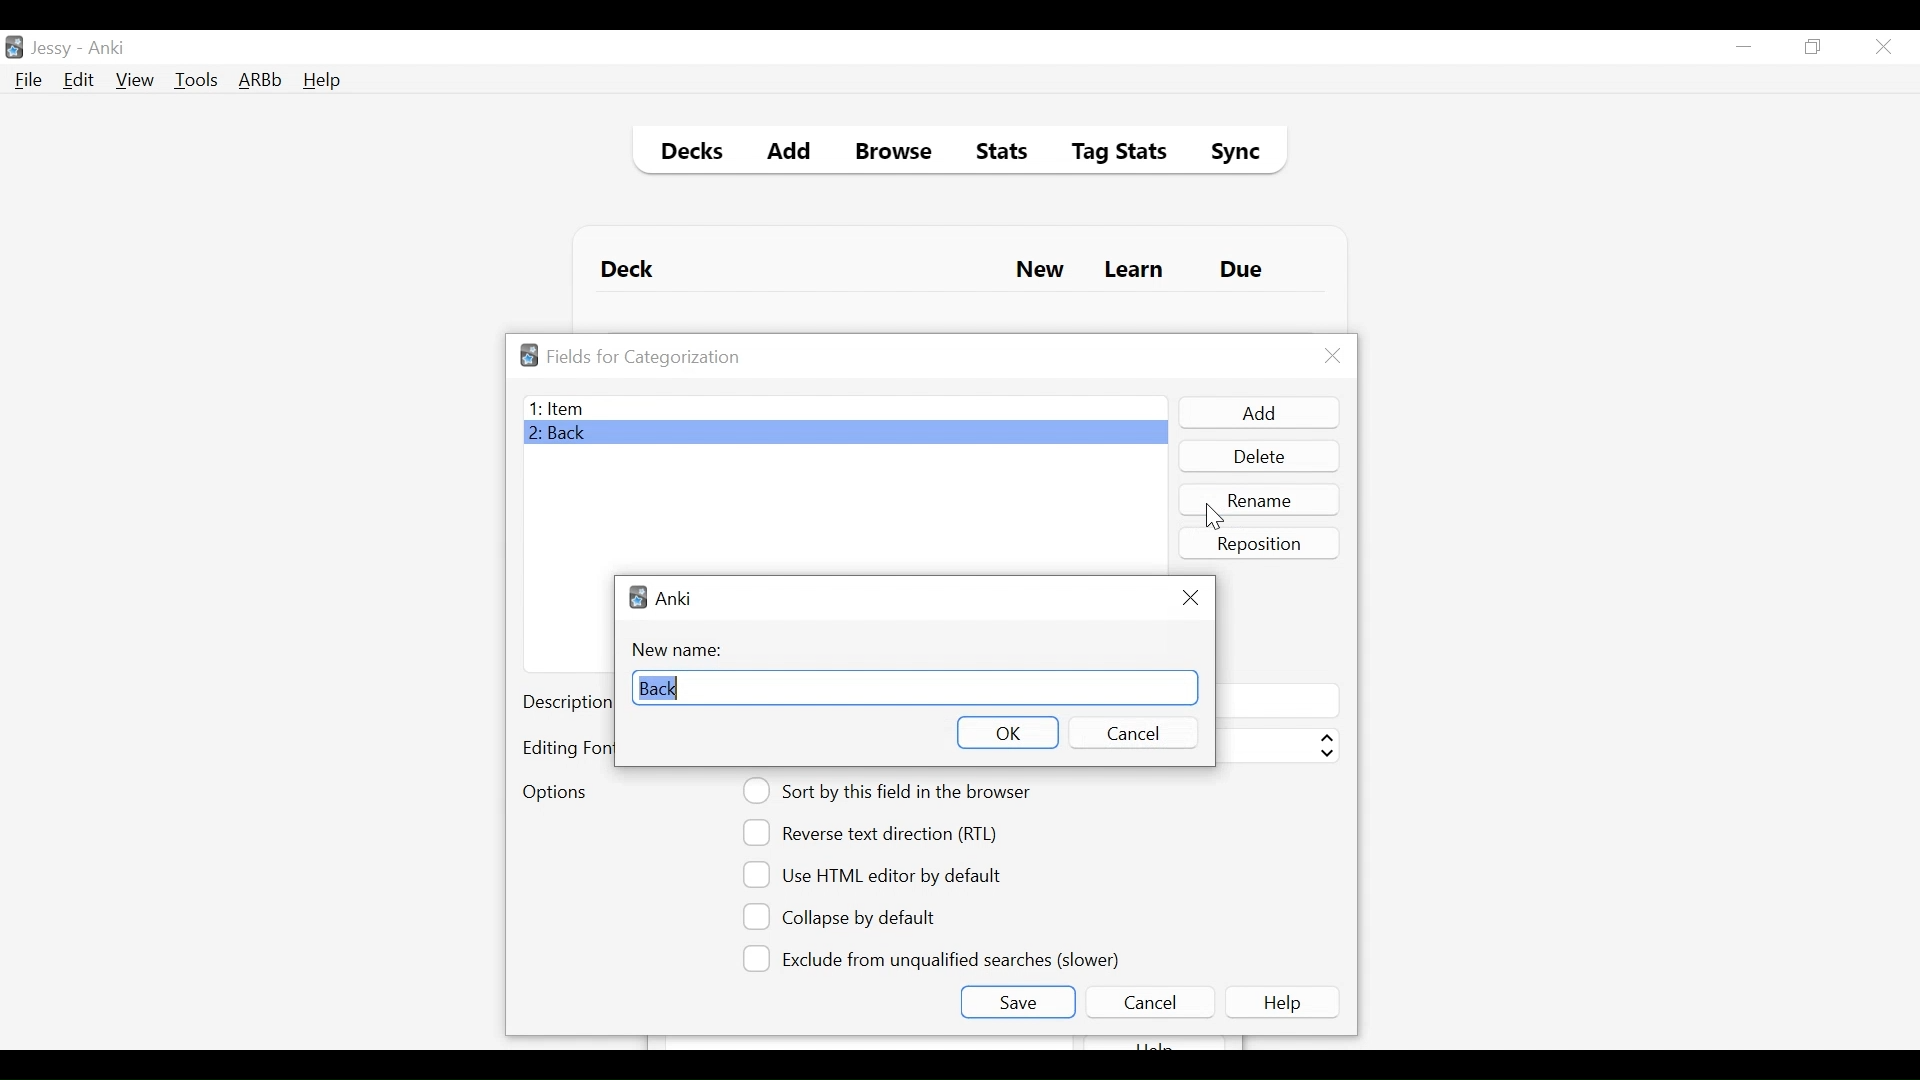 This screenshot has height=1080, width=1920. What do you see at coordinates (1276, 746) in the screenshot?
I see `Adjust Font Size` at bounding box center [1276, 746].